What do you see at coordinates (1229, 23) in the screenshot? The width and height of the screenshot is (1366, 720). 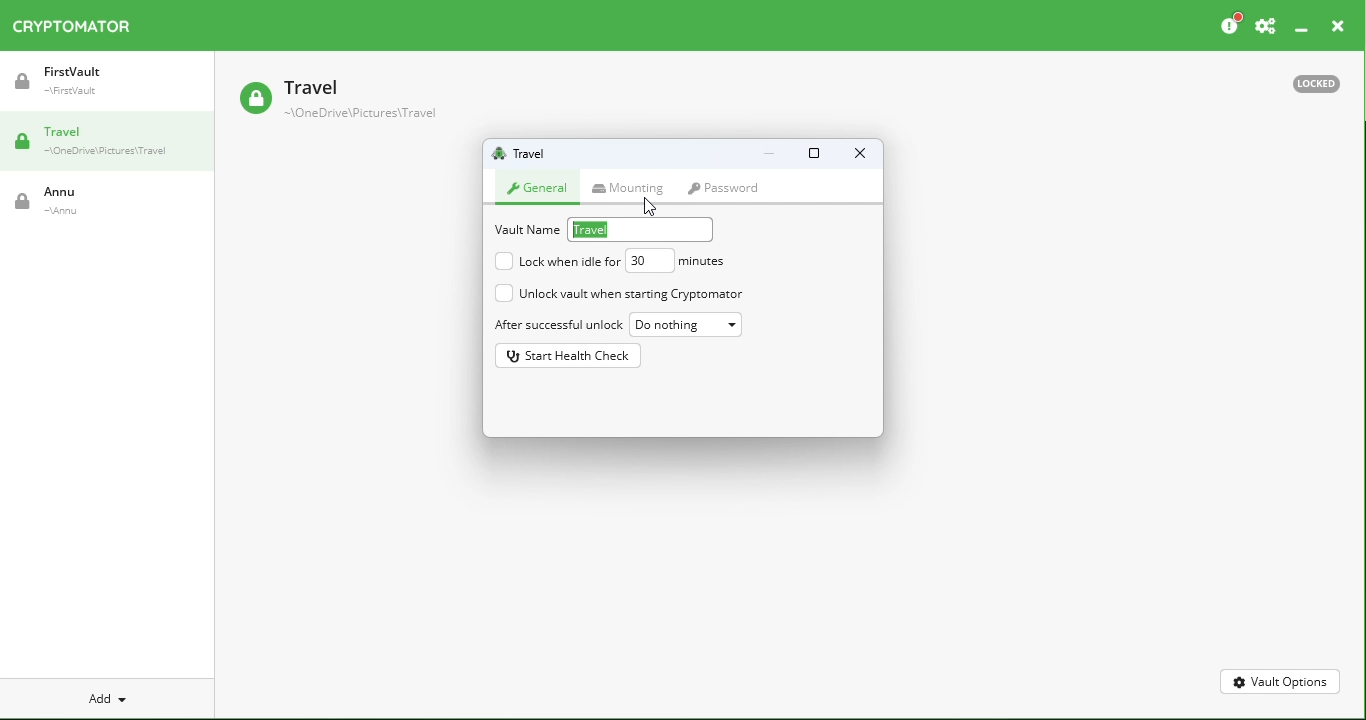 I see `Please consider donating` at bounding box center [1229, 23].